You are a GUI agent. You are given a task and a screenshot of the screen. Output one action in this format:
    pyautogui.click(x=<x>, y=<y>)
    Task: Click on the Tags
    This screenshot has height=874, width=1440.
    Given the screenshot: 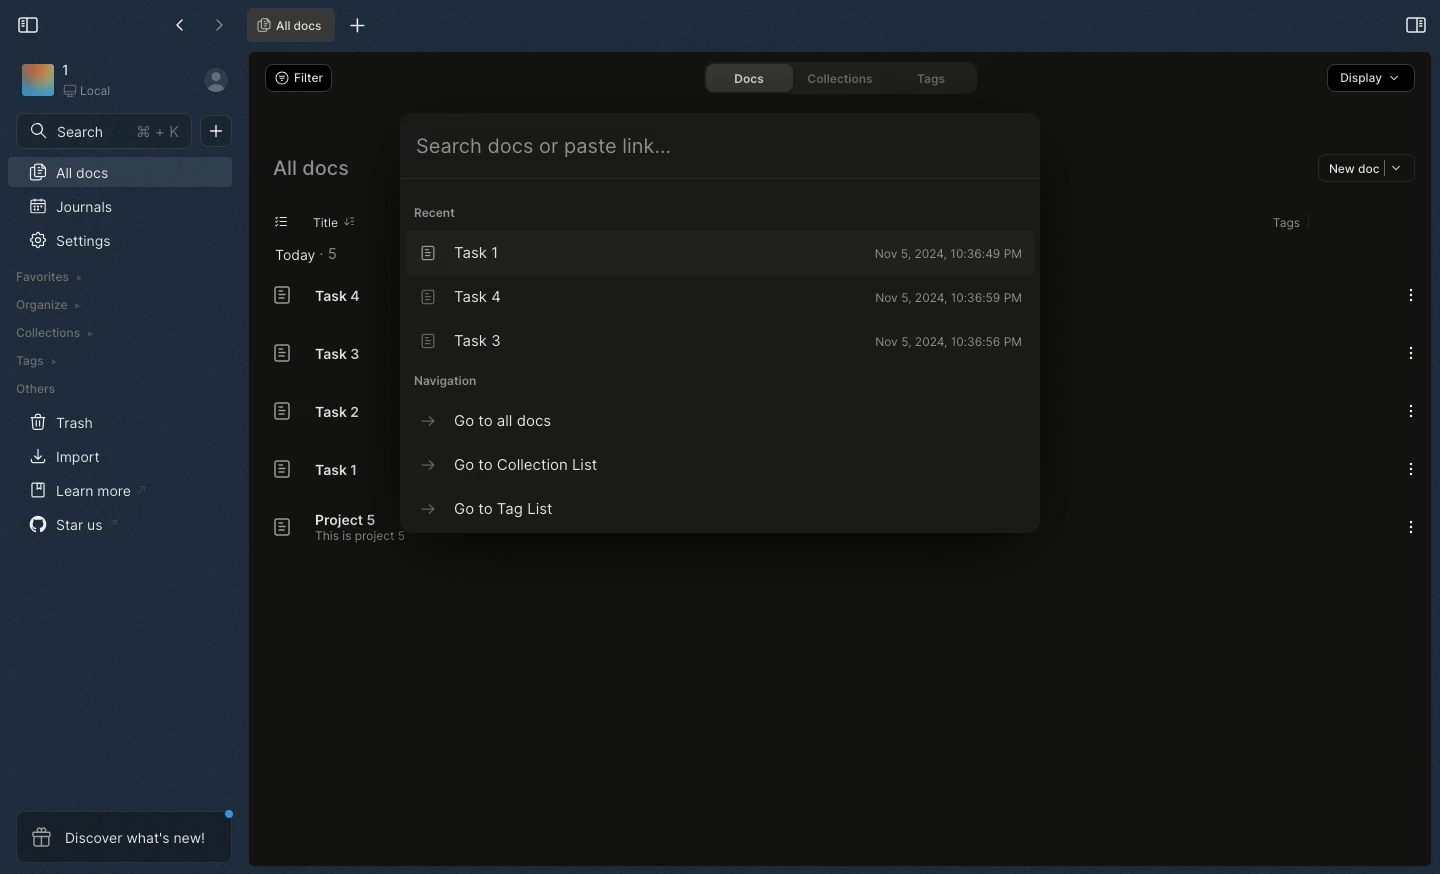 What is the action you would take?
    pyautogui.click(x=38, y=360)
    